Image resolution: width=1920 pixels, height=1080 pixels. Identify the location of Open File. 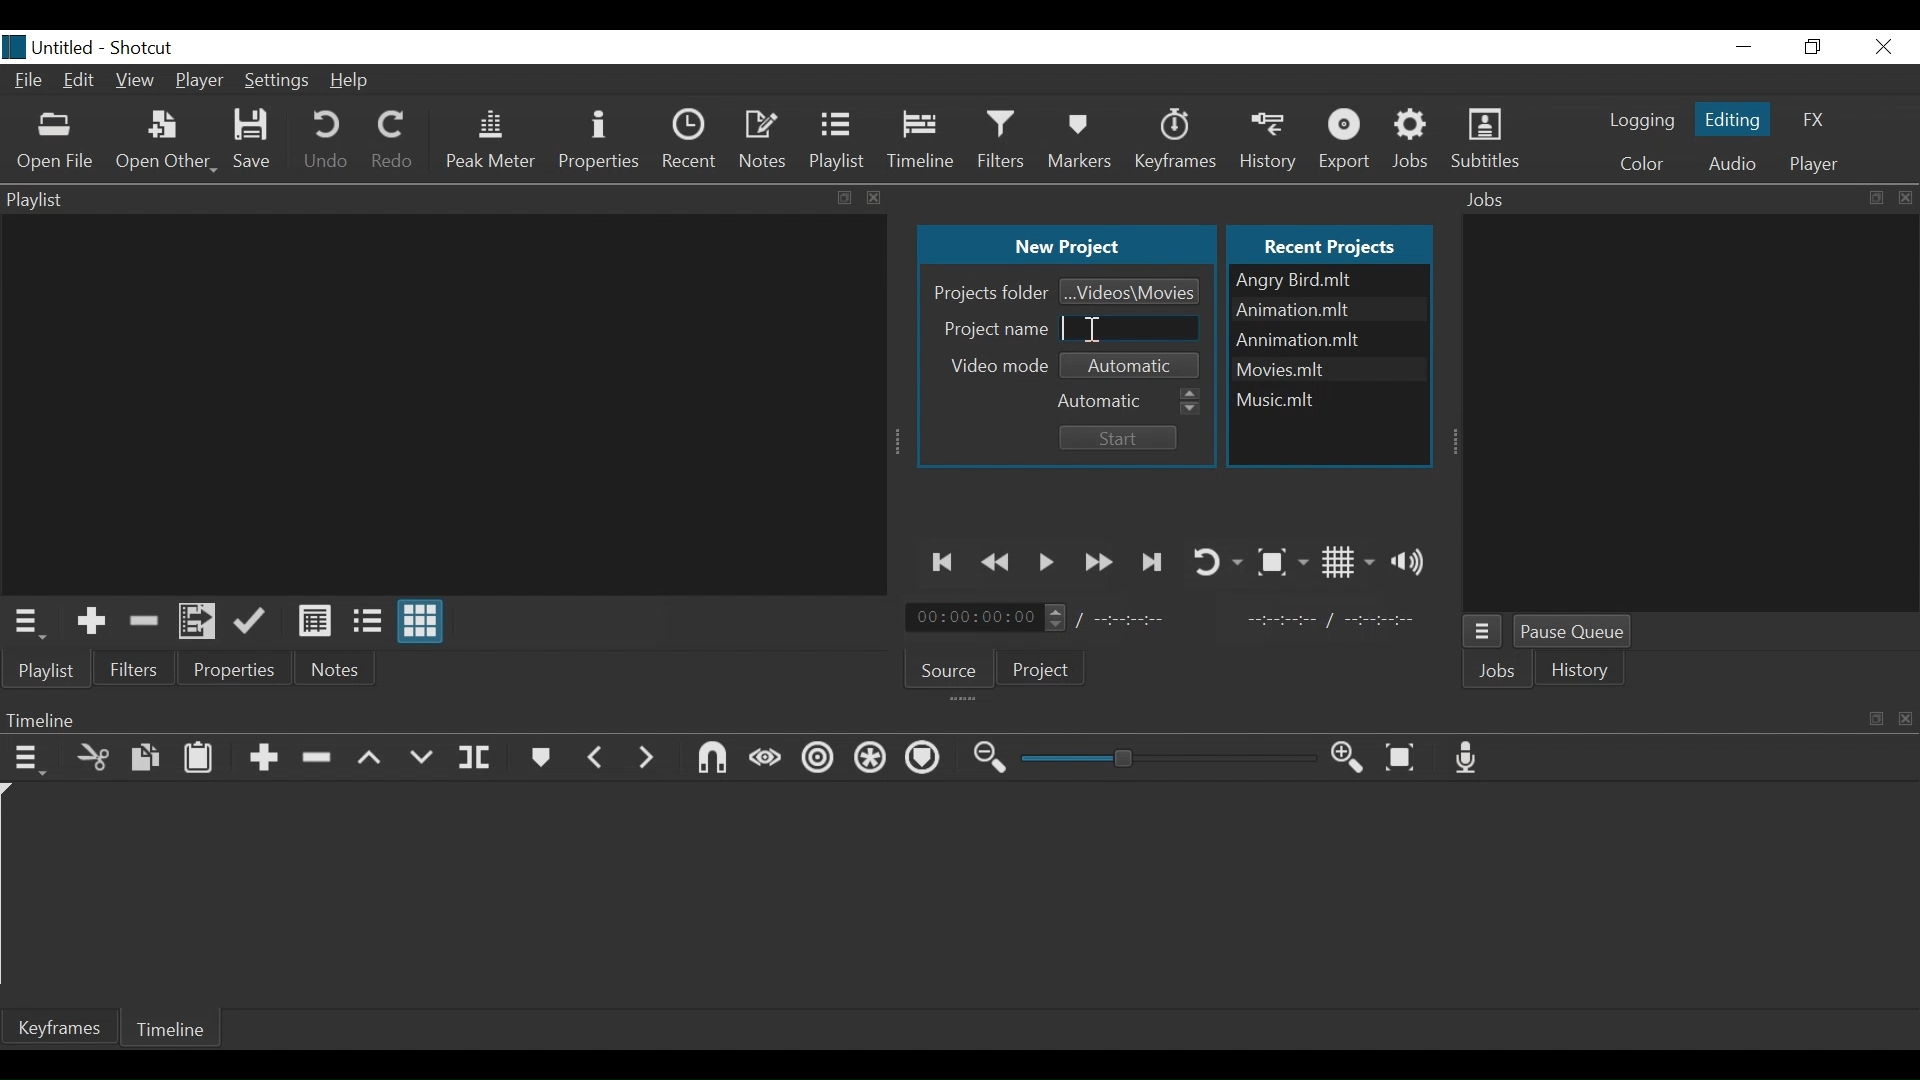
(56, 141).